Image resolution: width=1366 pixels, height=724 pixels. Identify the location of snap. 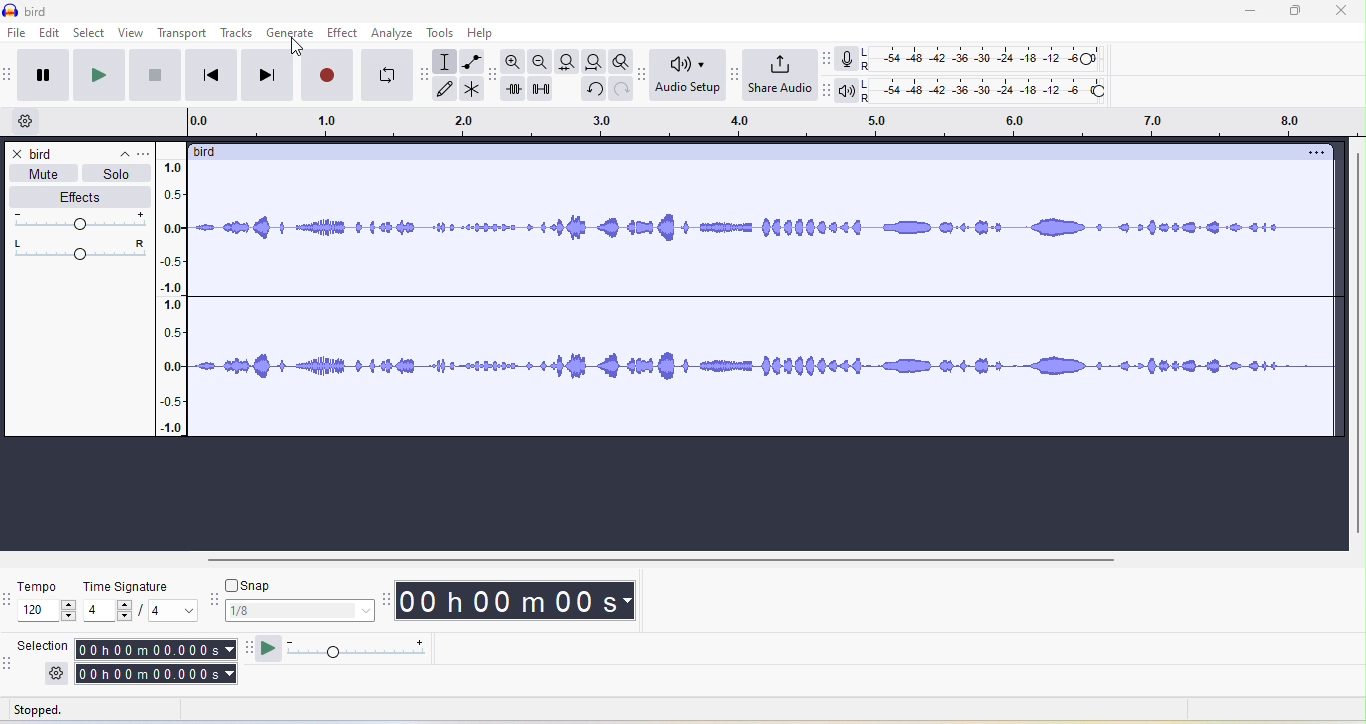
(254, 585).